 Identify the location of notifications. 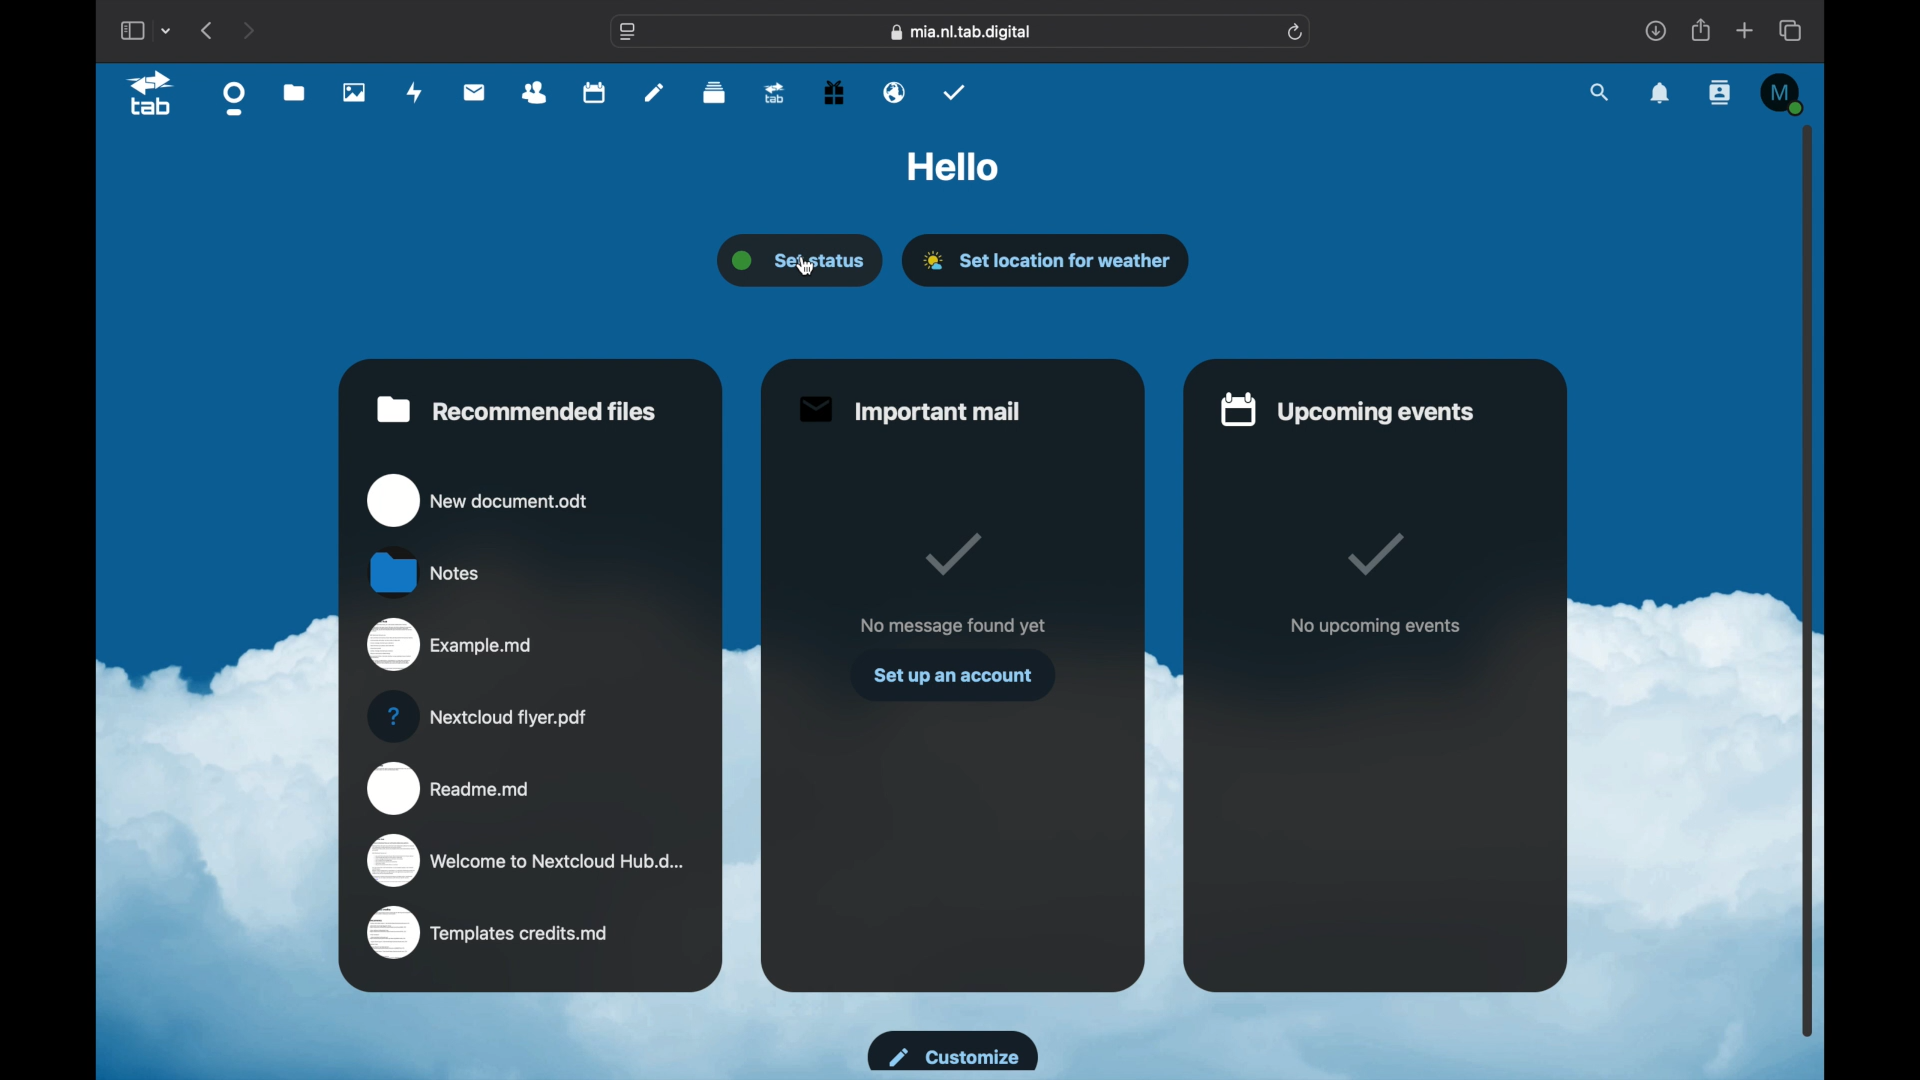
(1661, 94).